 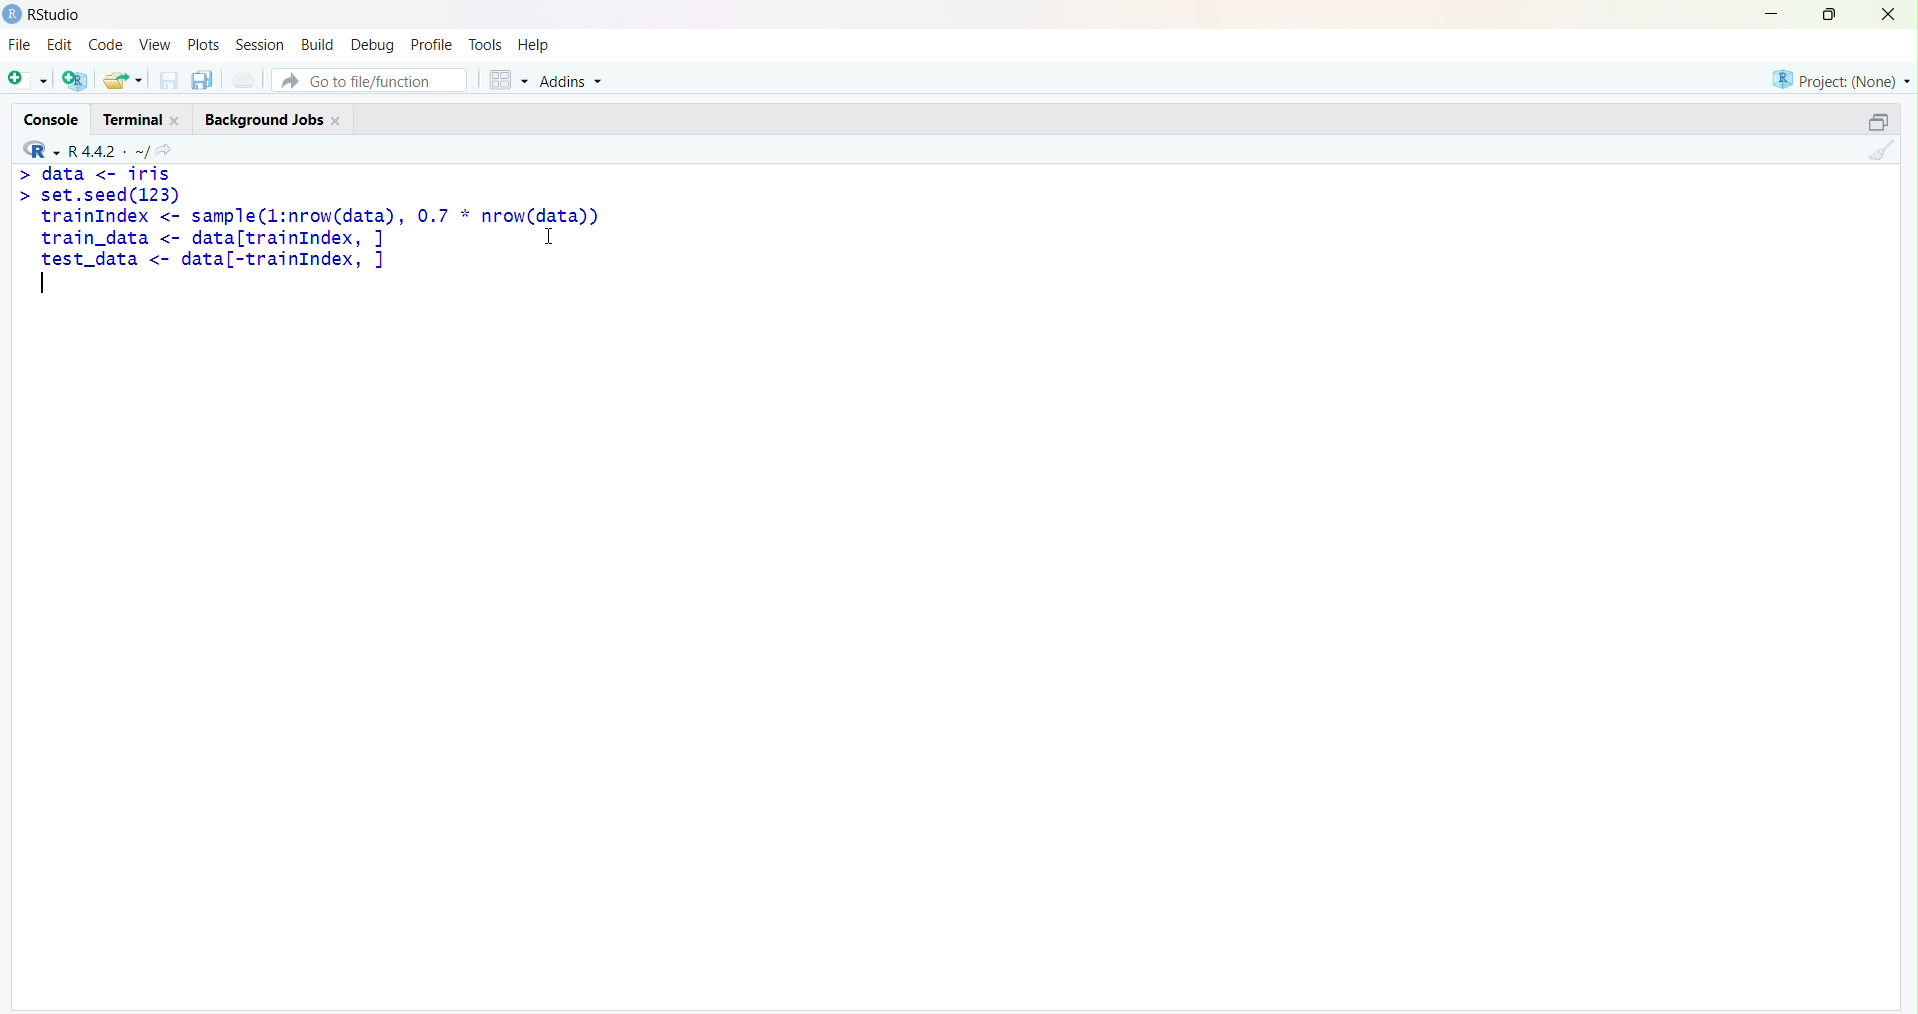 What do you see at coordinates (110, 148) in the screenshot?
I see `R.4.4.2. ~/` at bounding box center [110, 148].